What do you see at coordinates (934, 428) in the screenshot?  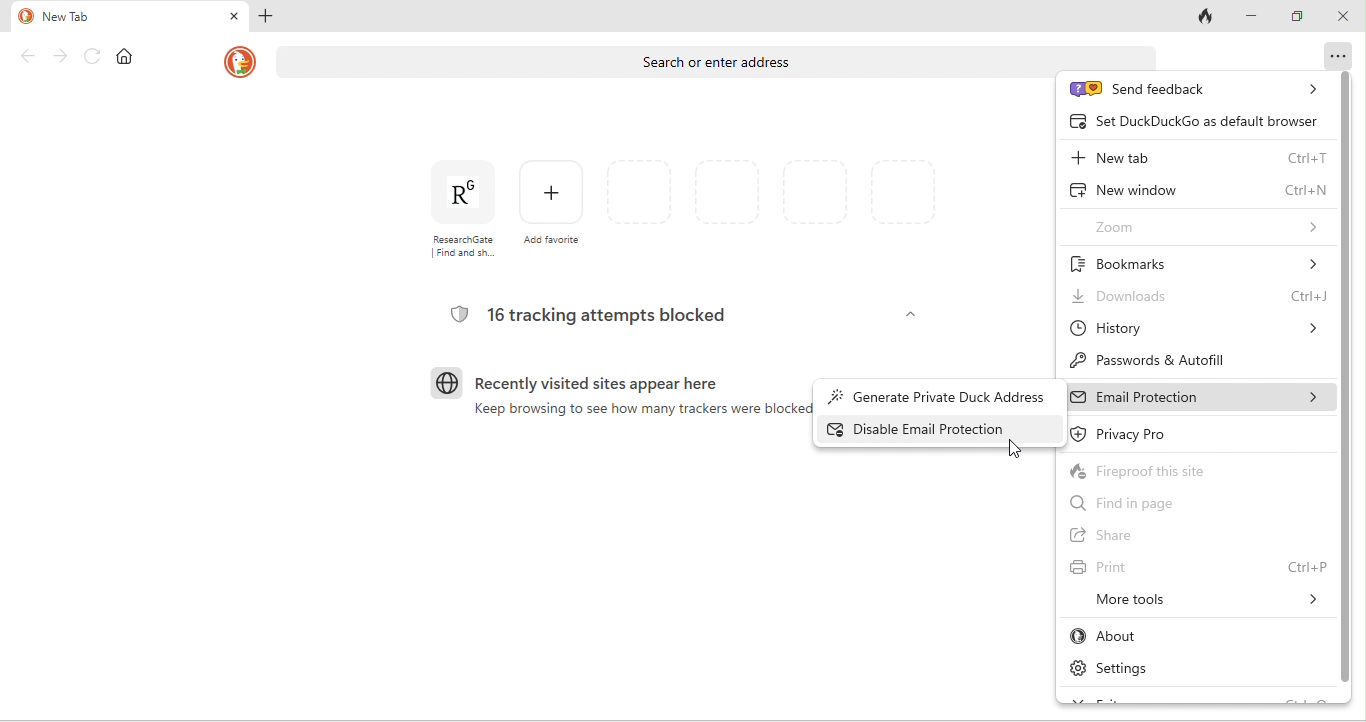 I see `enabled feature` at bounding box center [934, 428].